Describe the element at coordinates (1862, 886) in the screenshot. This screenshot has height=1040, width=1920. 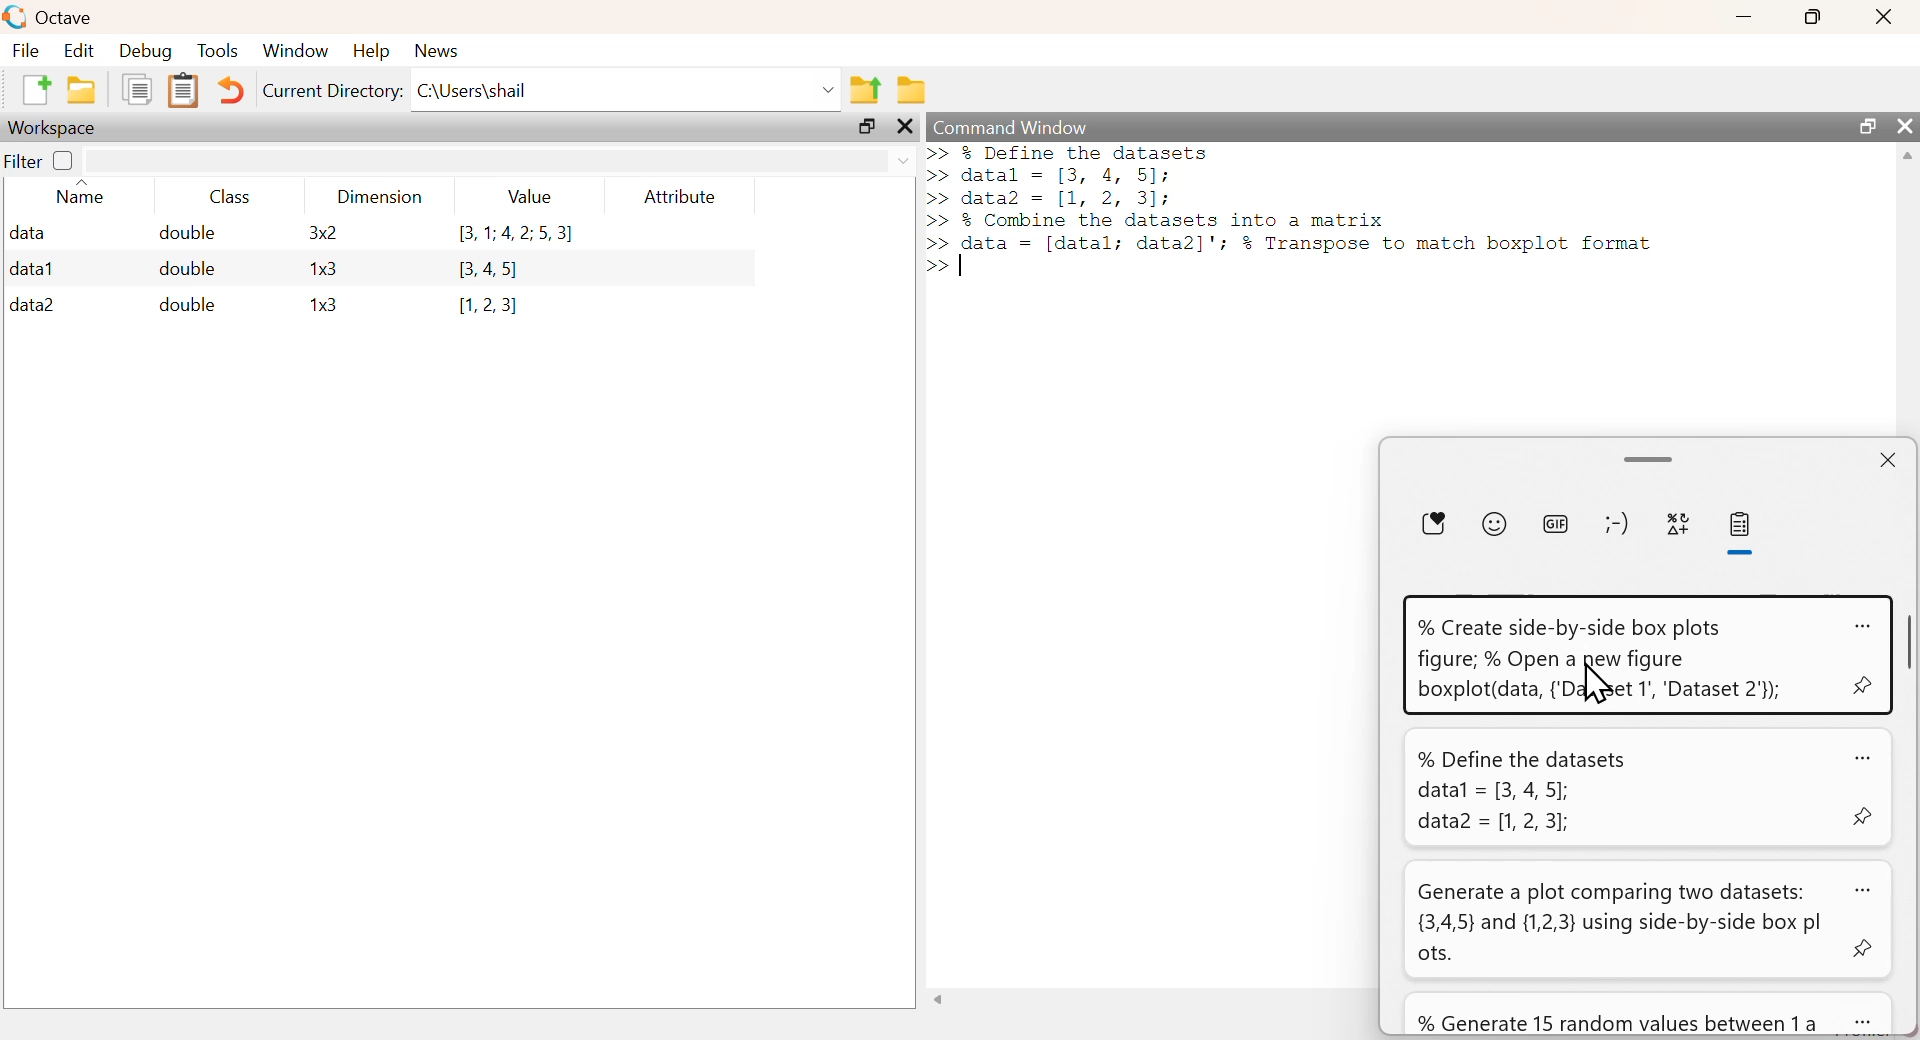
I see `more options` at that location.